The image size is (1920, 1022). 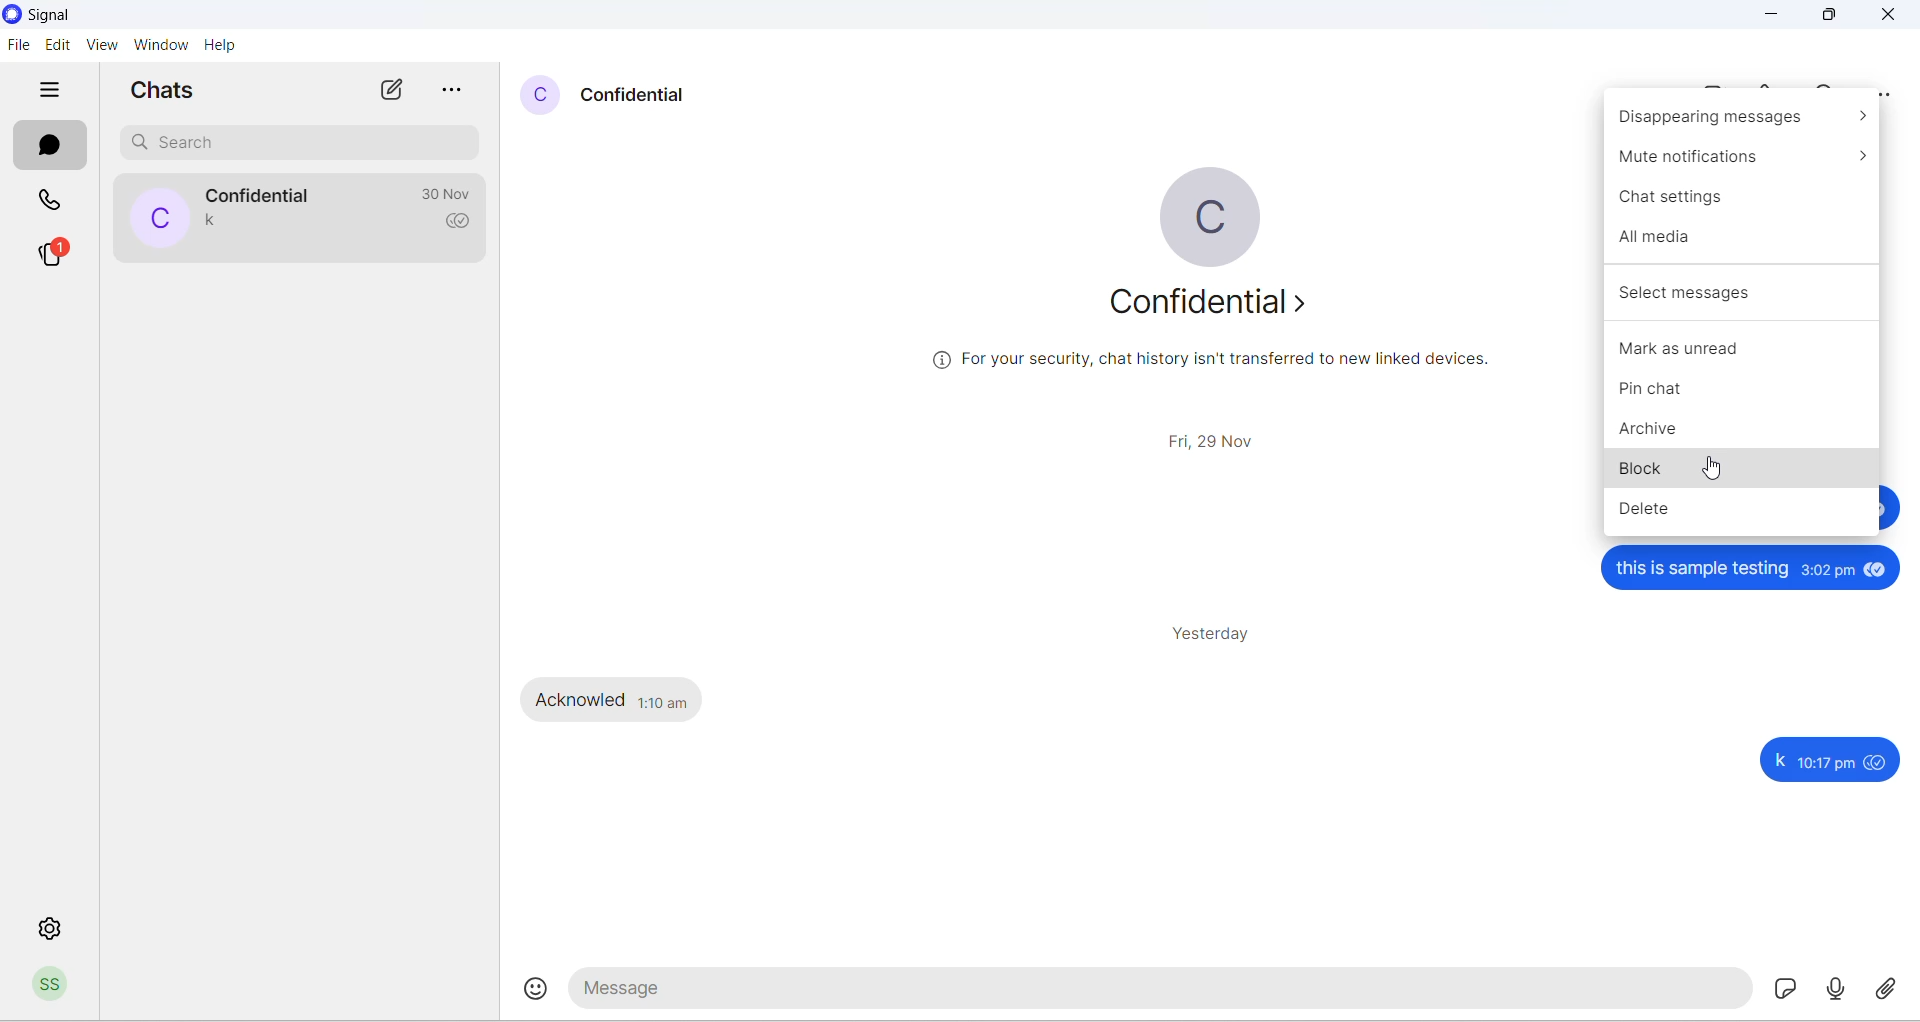 What do you see at coordinates (18, 43) in the screenshot?
I see `file` at bounding box center [18, 43].